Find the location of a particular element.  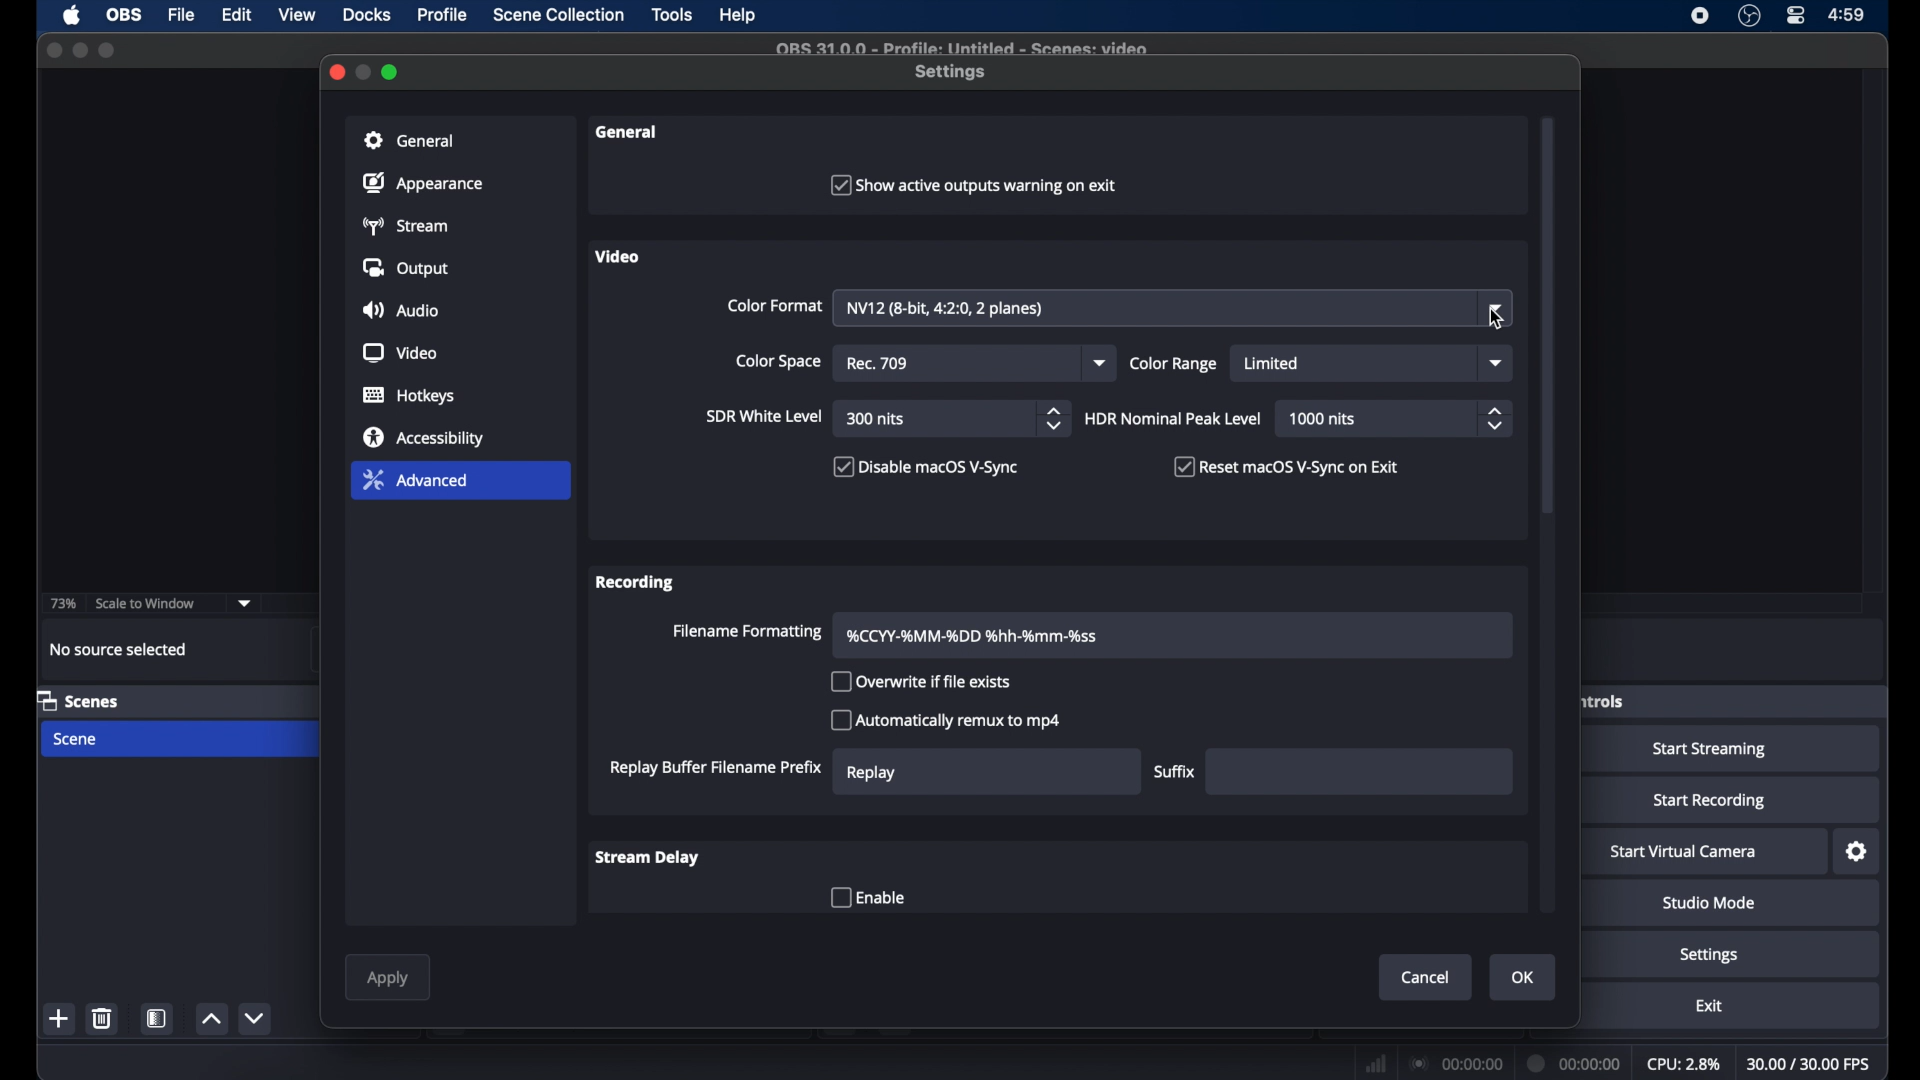

color space  is located at coordinates (779, 362).